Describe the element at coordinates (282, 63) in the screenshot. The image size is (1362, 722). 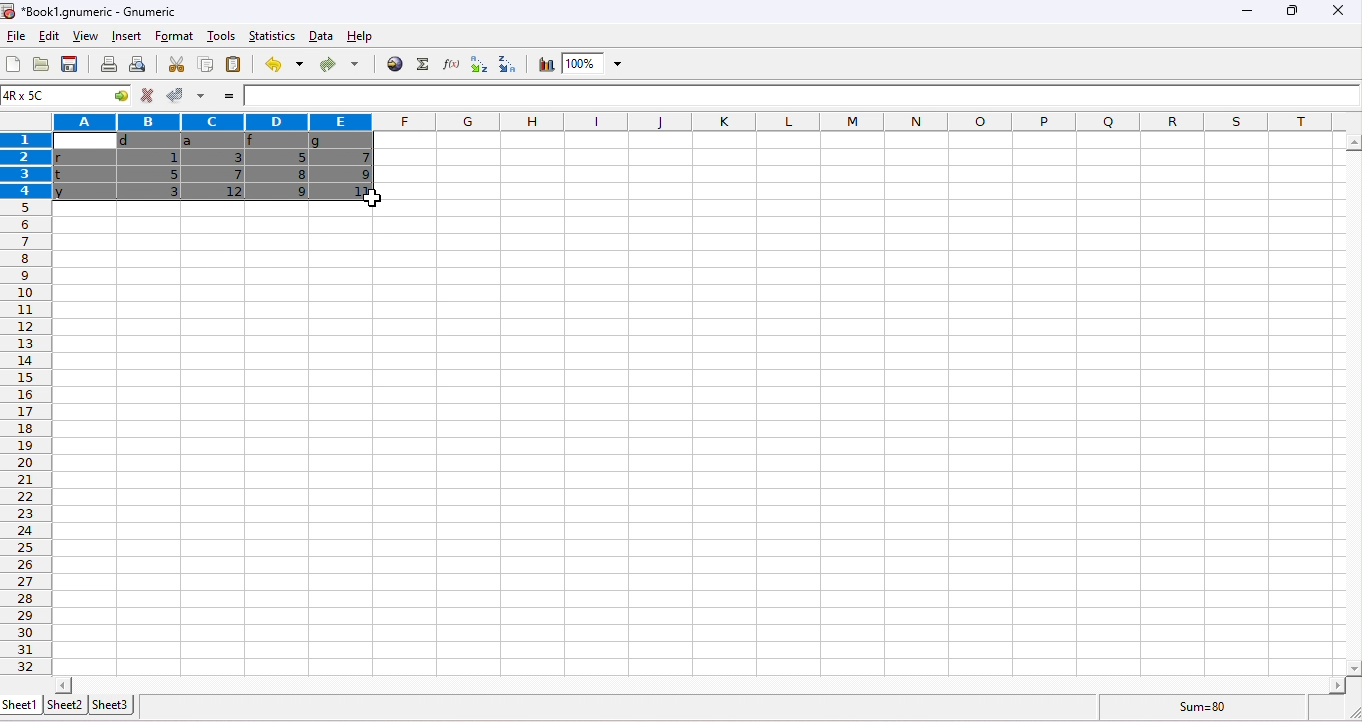
I see `undo` at that location.